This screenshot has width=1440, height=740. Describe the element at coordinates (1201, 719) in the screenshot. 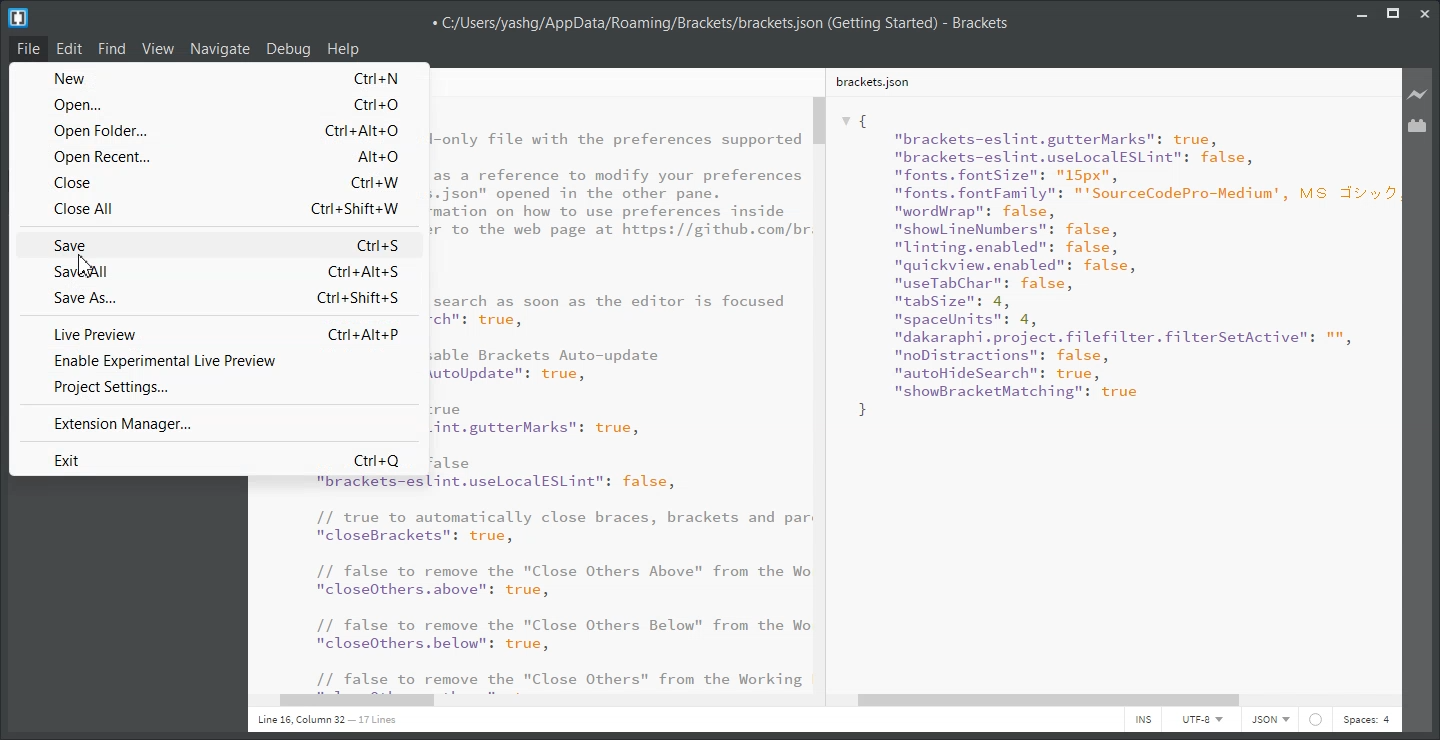

I see `UTF-8` at that location.